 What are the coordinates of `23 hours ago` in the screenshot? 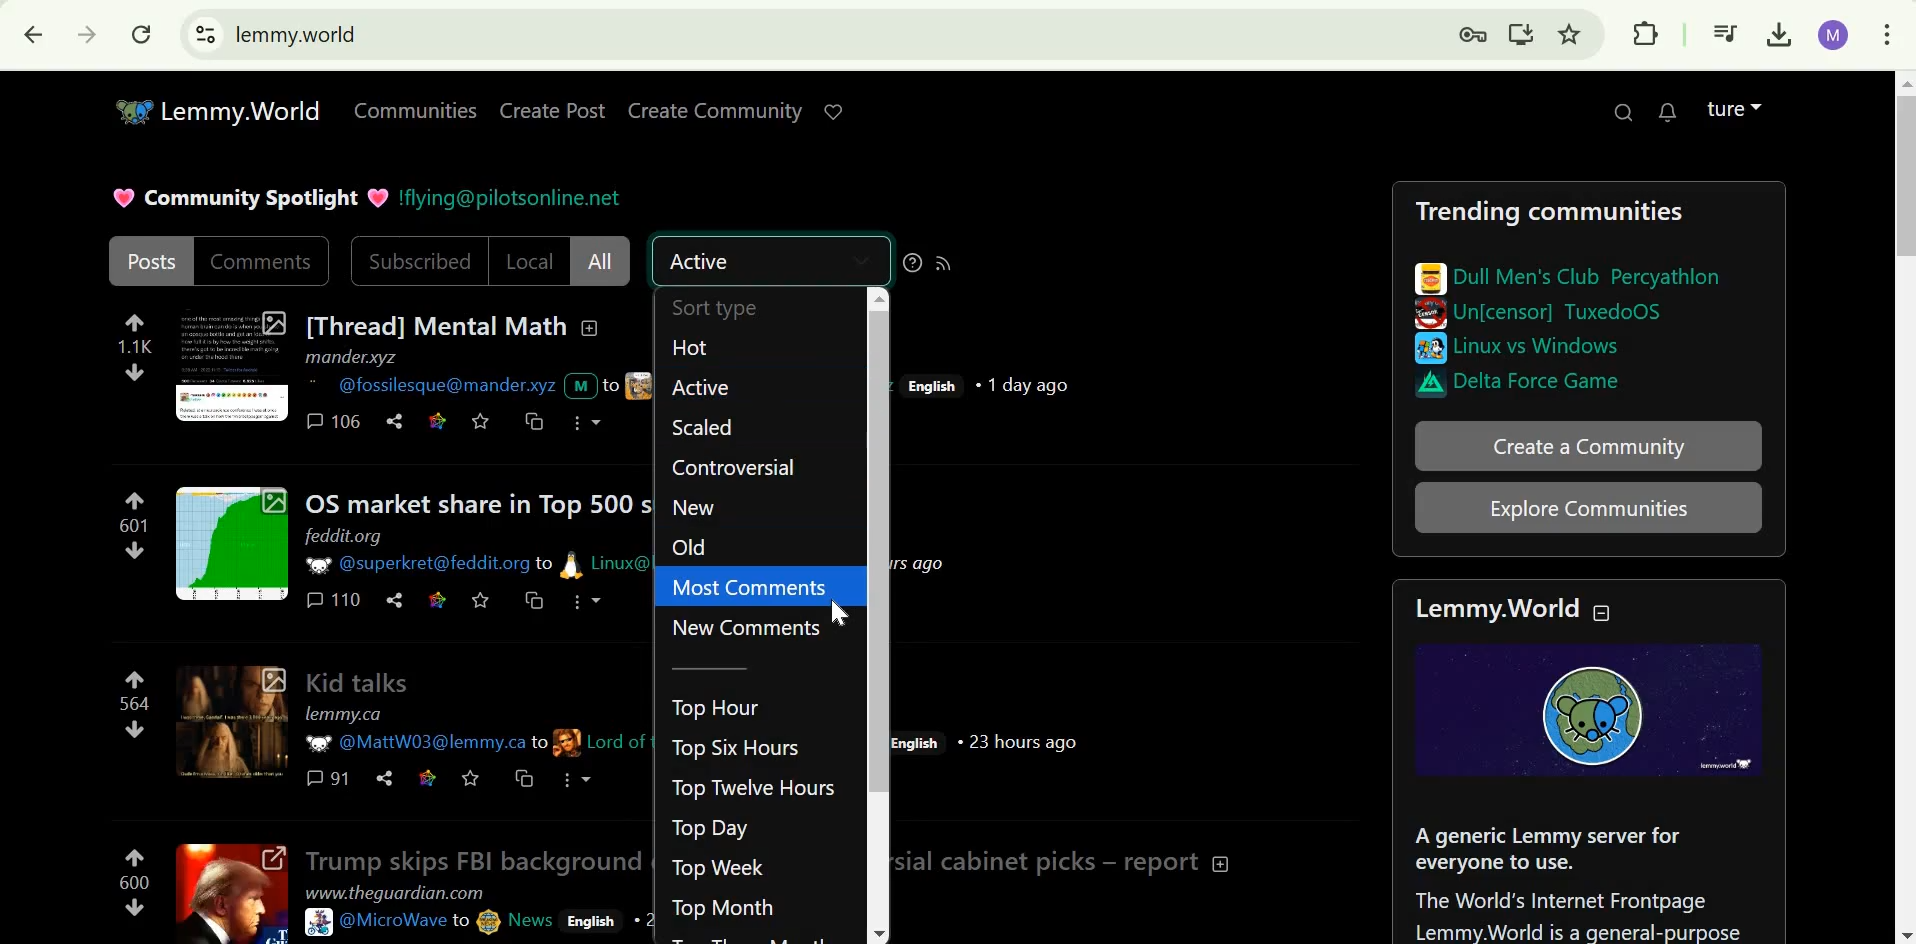 It's located at (1018, 741).